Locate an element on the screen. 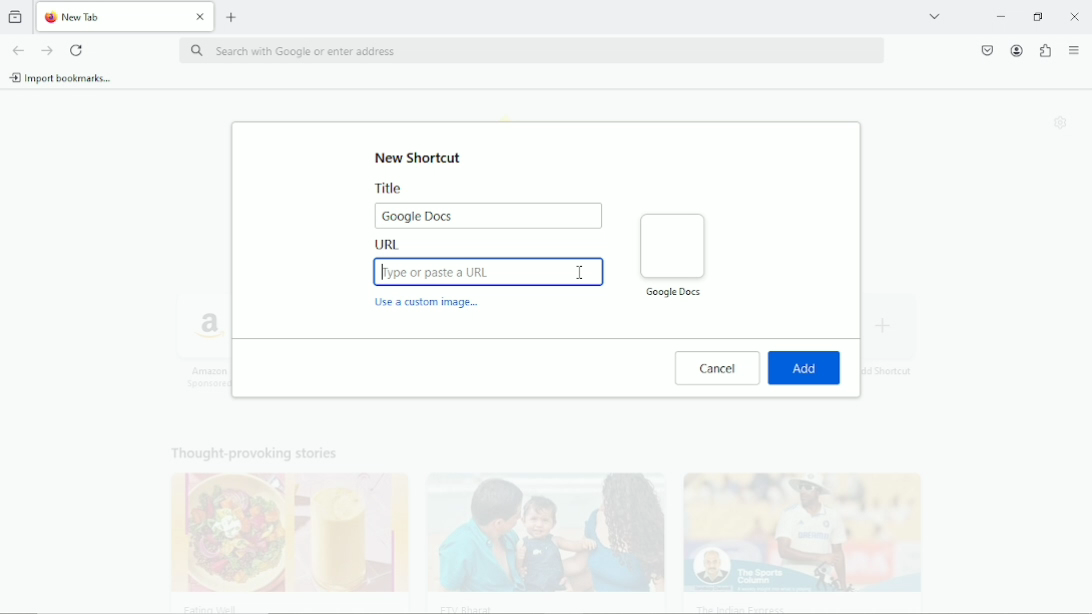  Cursor is located at coordinates (581, 273).